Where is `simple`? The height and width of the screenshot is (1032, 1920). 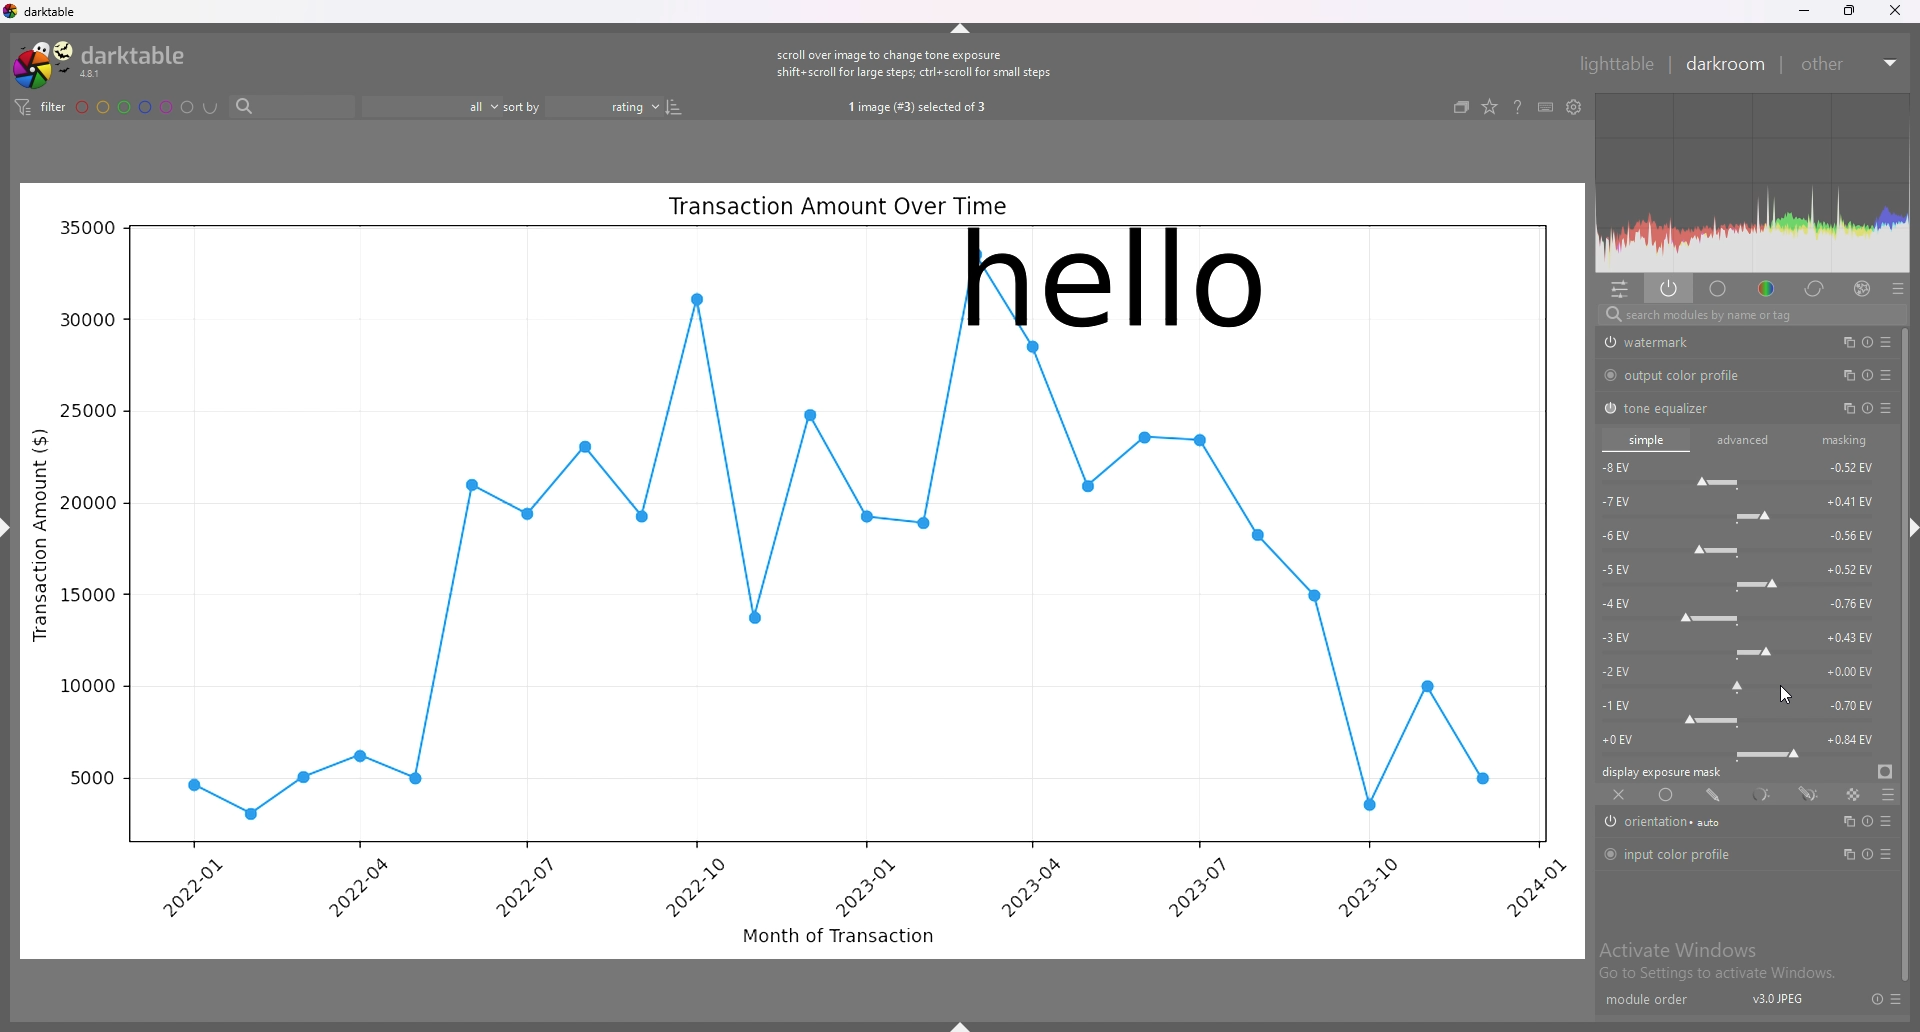
simple is located at coordinates (1646, 439).